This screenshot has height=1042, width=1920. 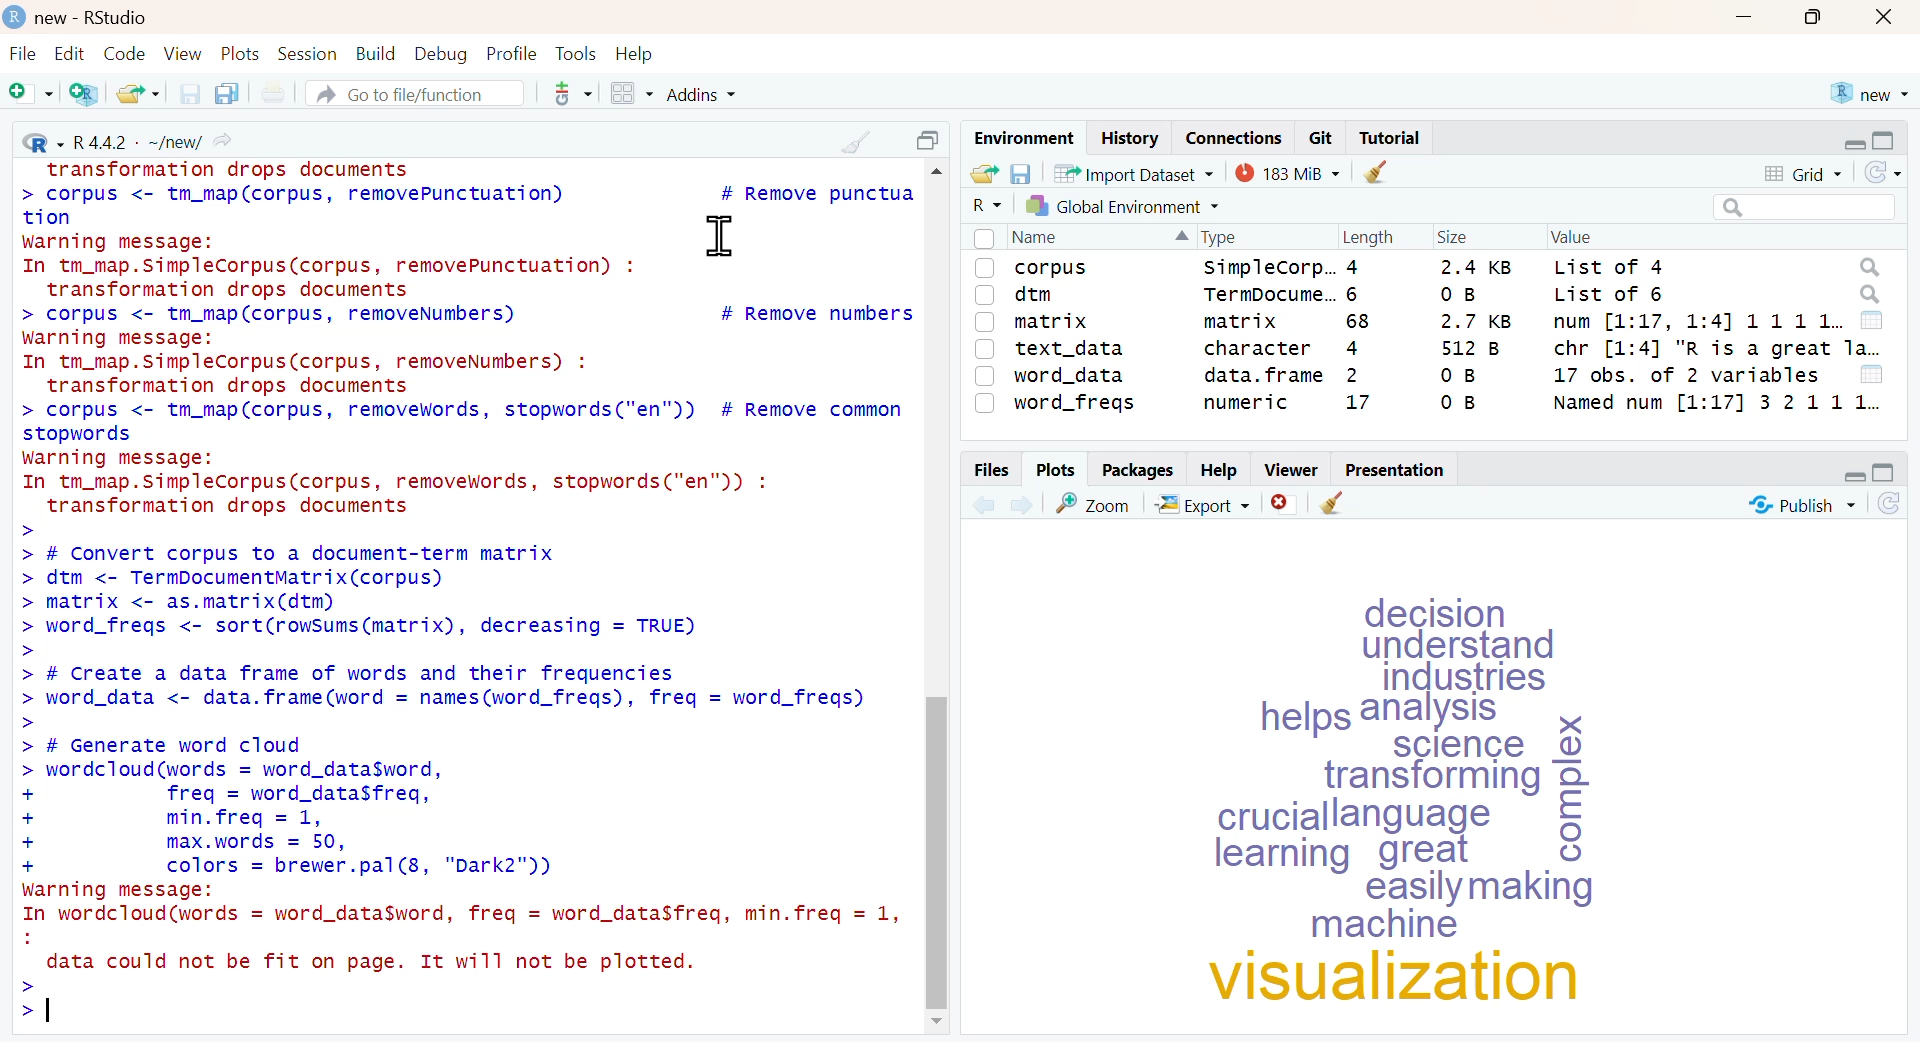 What do you see at coordinates (1453, 403) in the screenshot?
I see `0 B` at bounding box center [1453, 403].